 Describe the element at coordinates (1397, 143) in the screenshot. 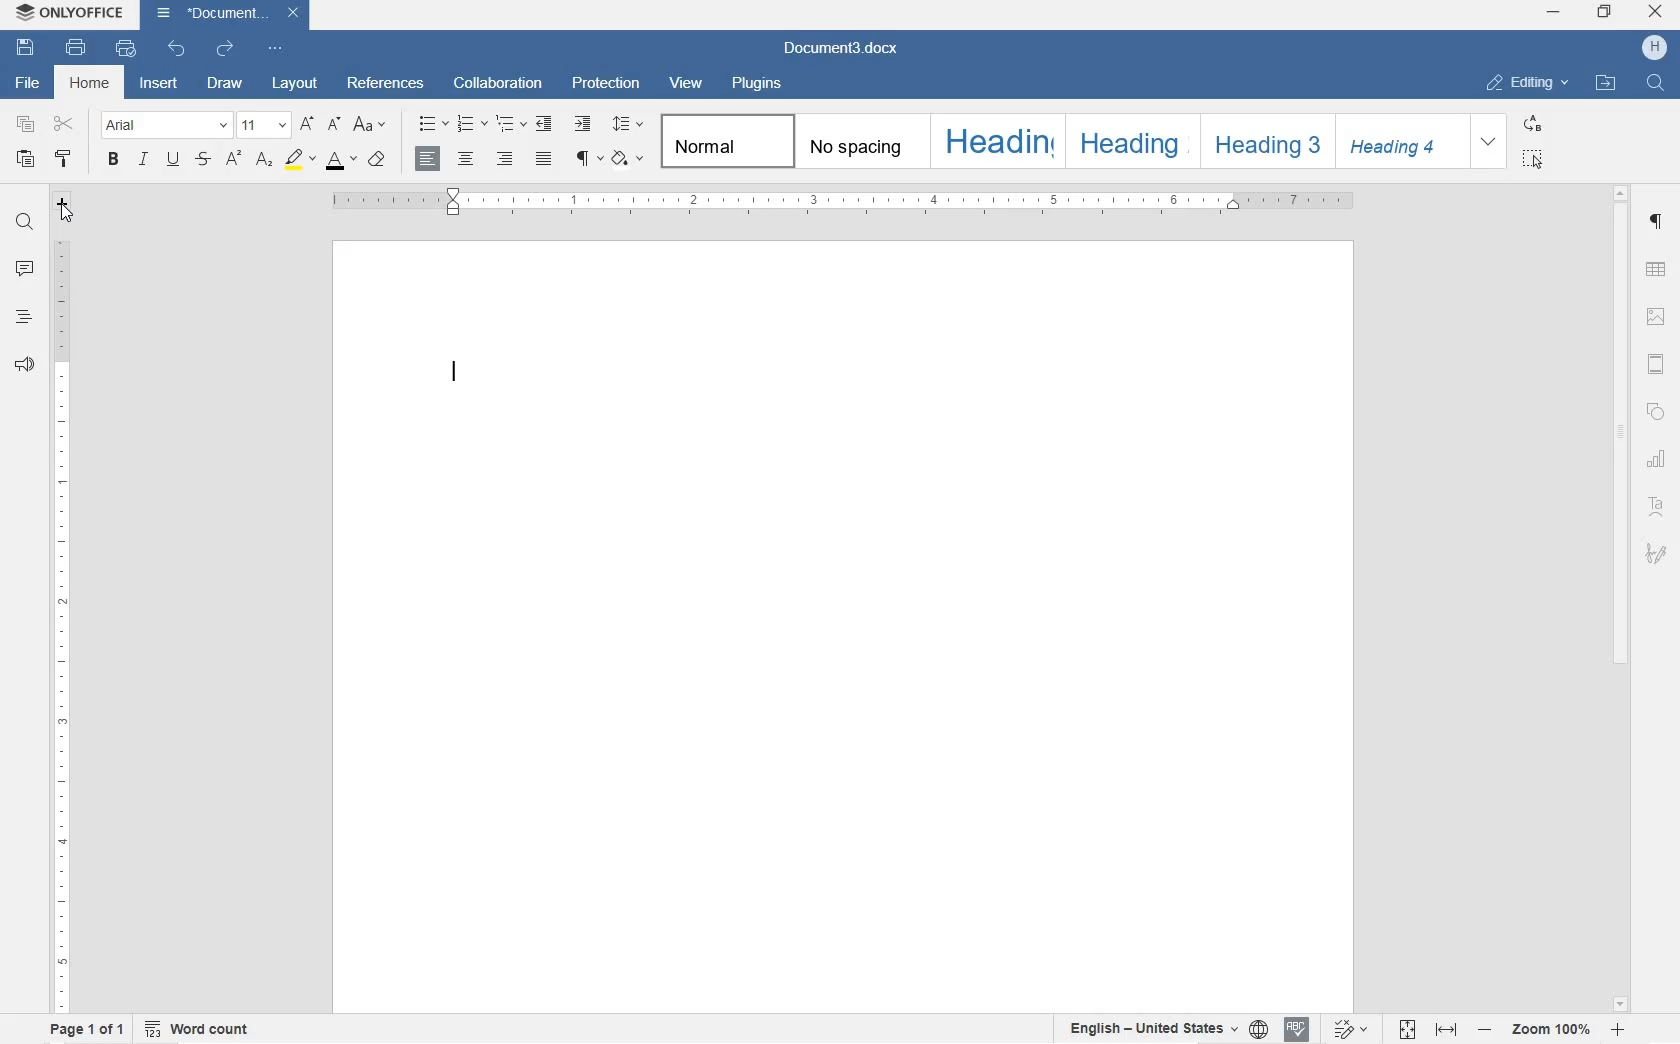

I see `HEADING 4` at that location.